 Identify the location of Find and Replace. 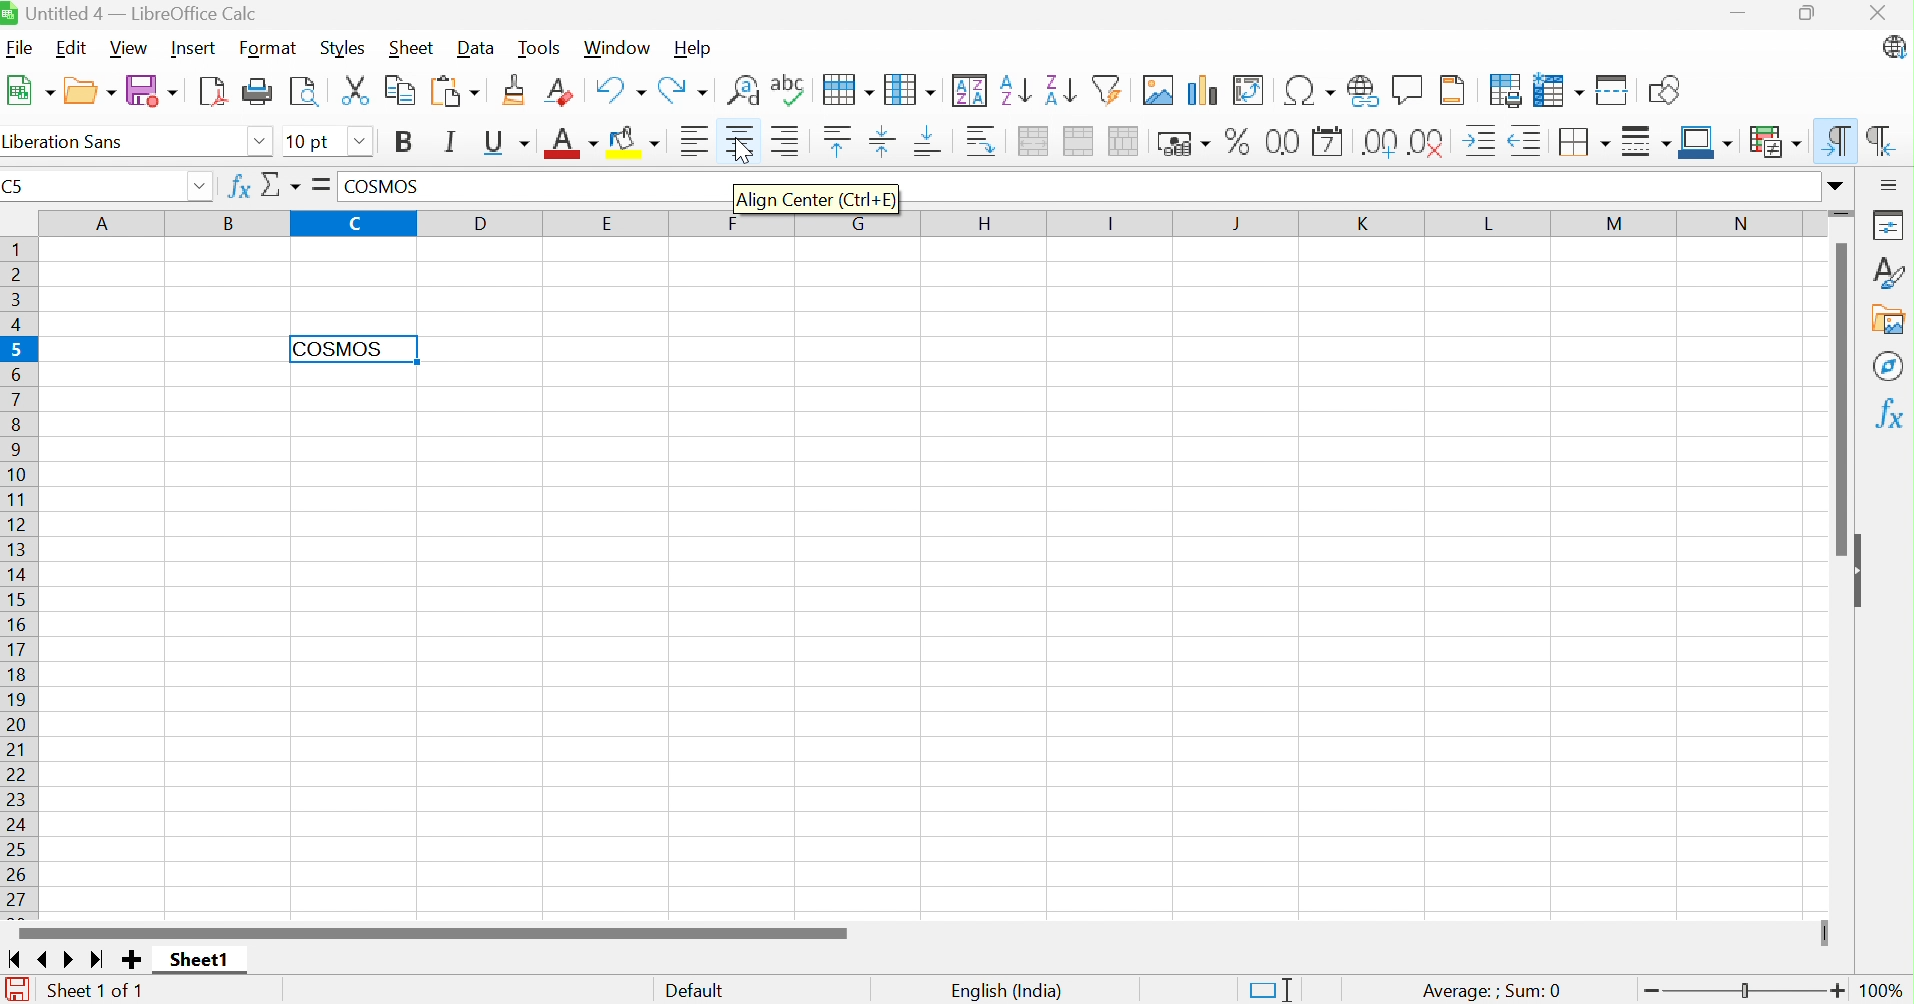
(740, 90).